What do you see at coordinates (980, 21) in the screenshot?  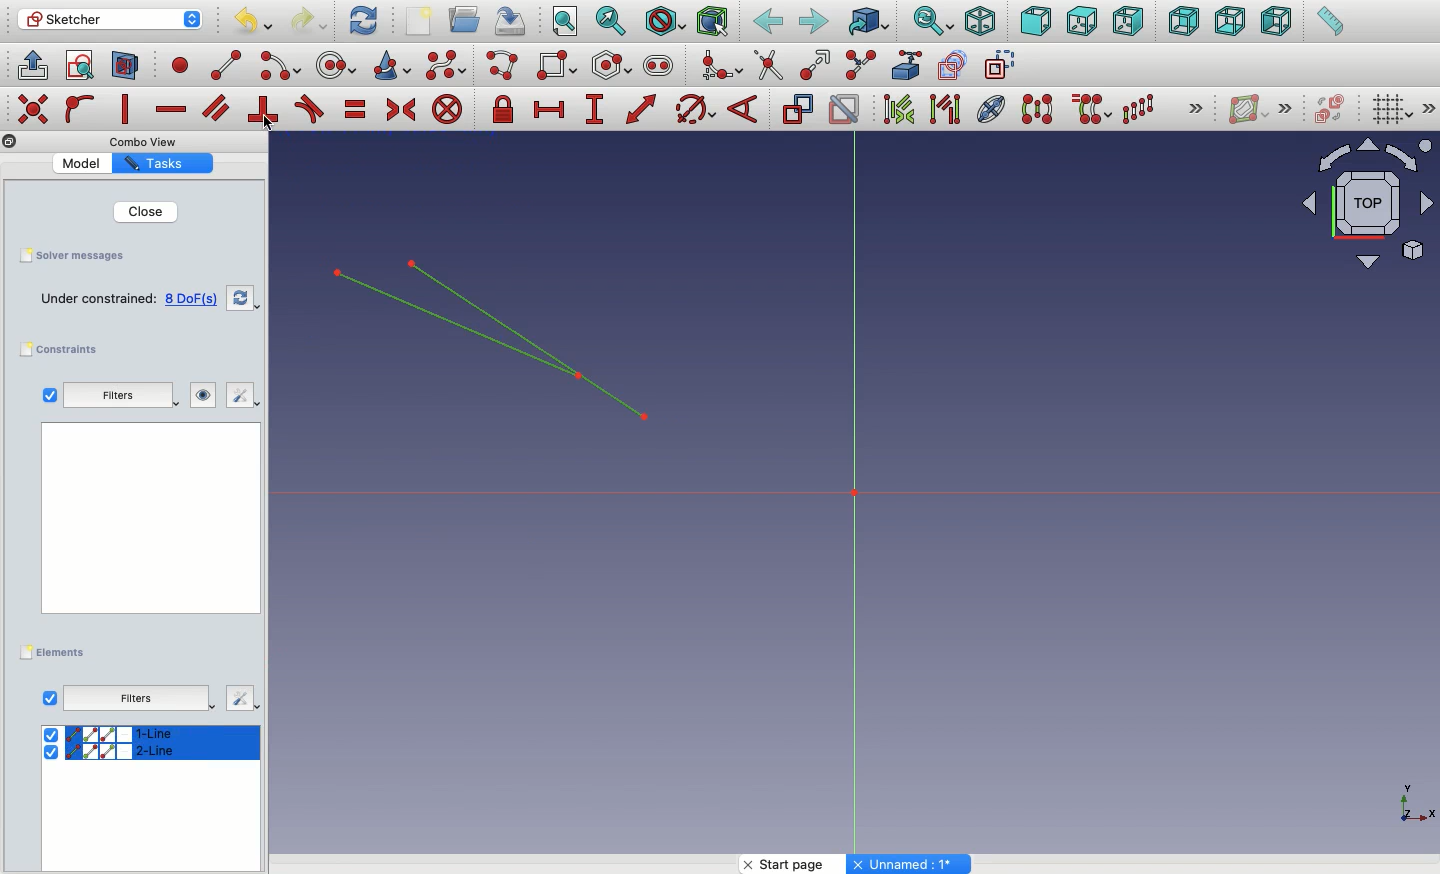 I see `Isometric` at bounding box center [980, 21].